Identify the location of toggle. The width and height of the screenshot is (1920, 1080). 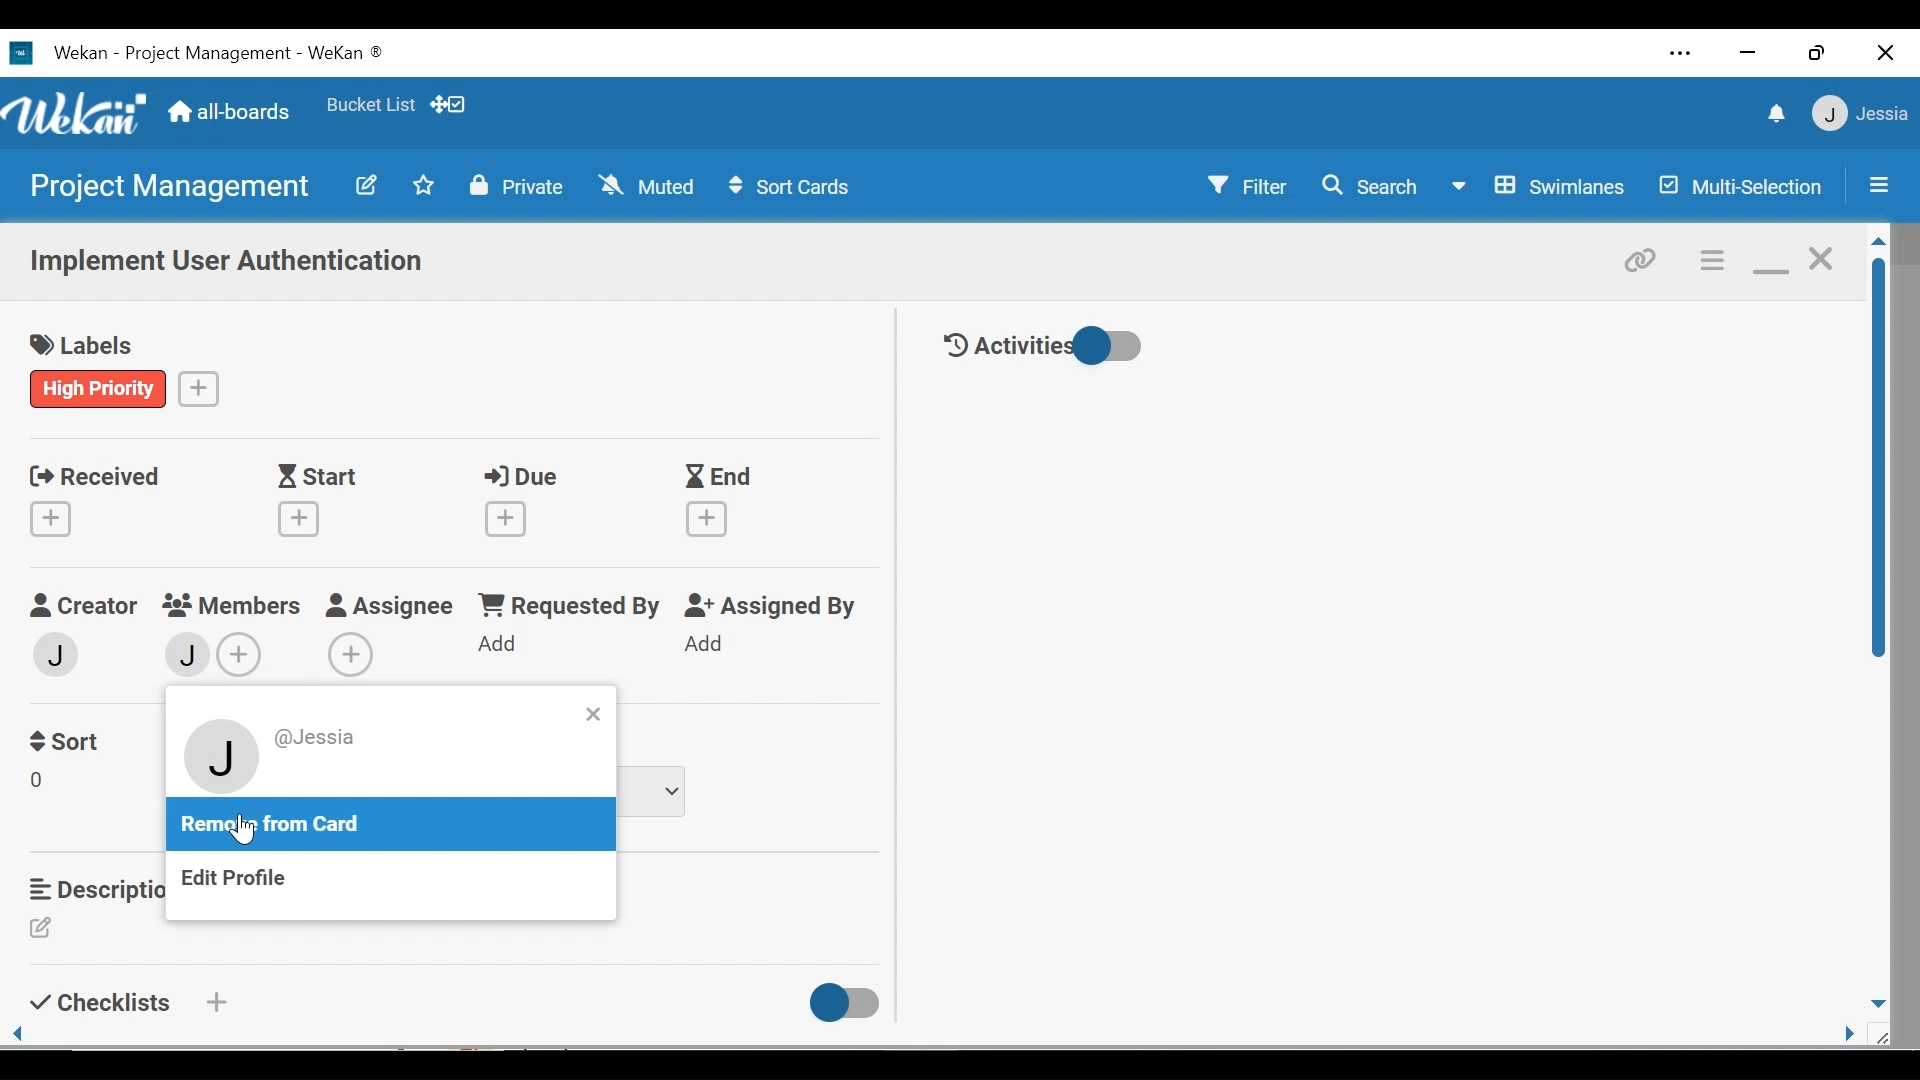
(847, 1004).